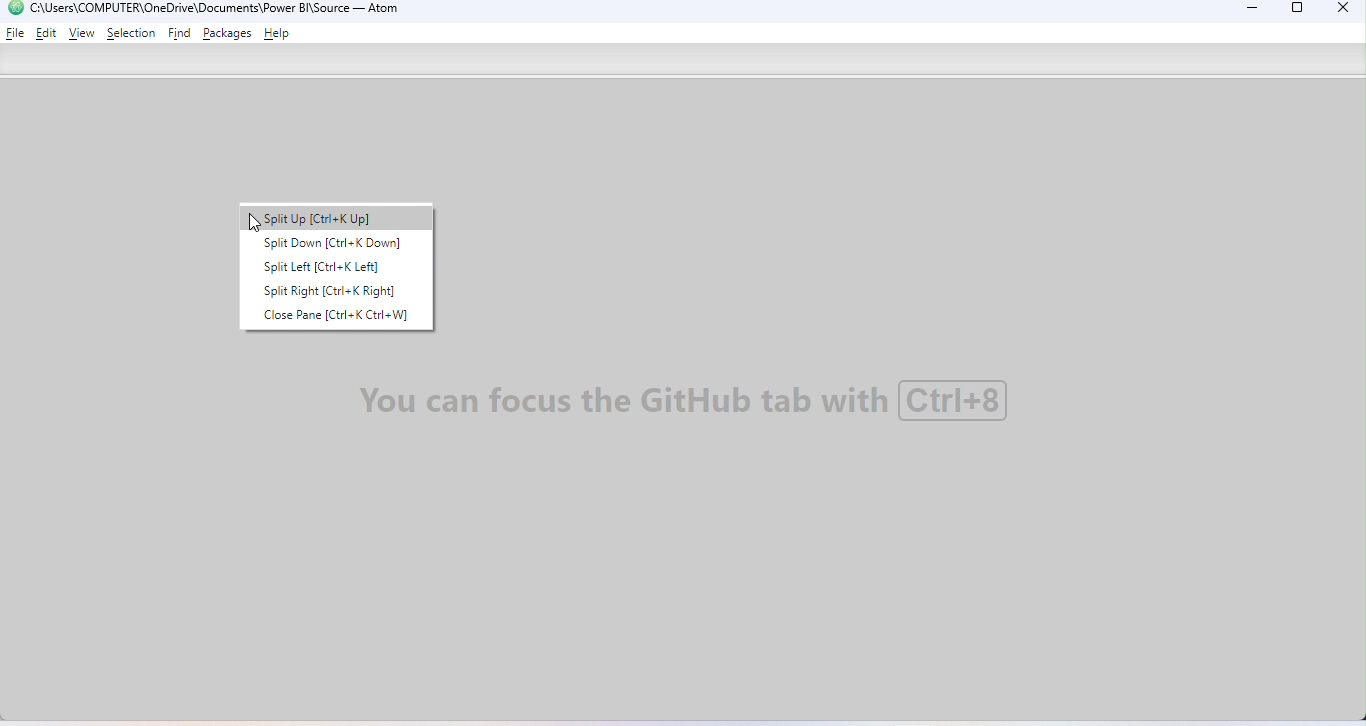  I want to click on Find, so click(181, 34).